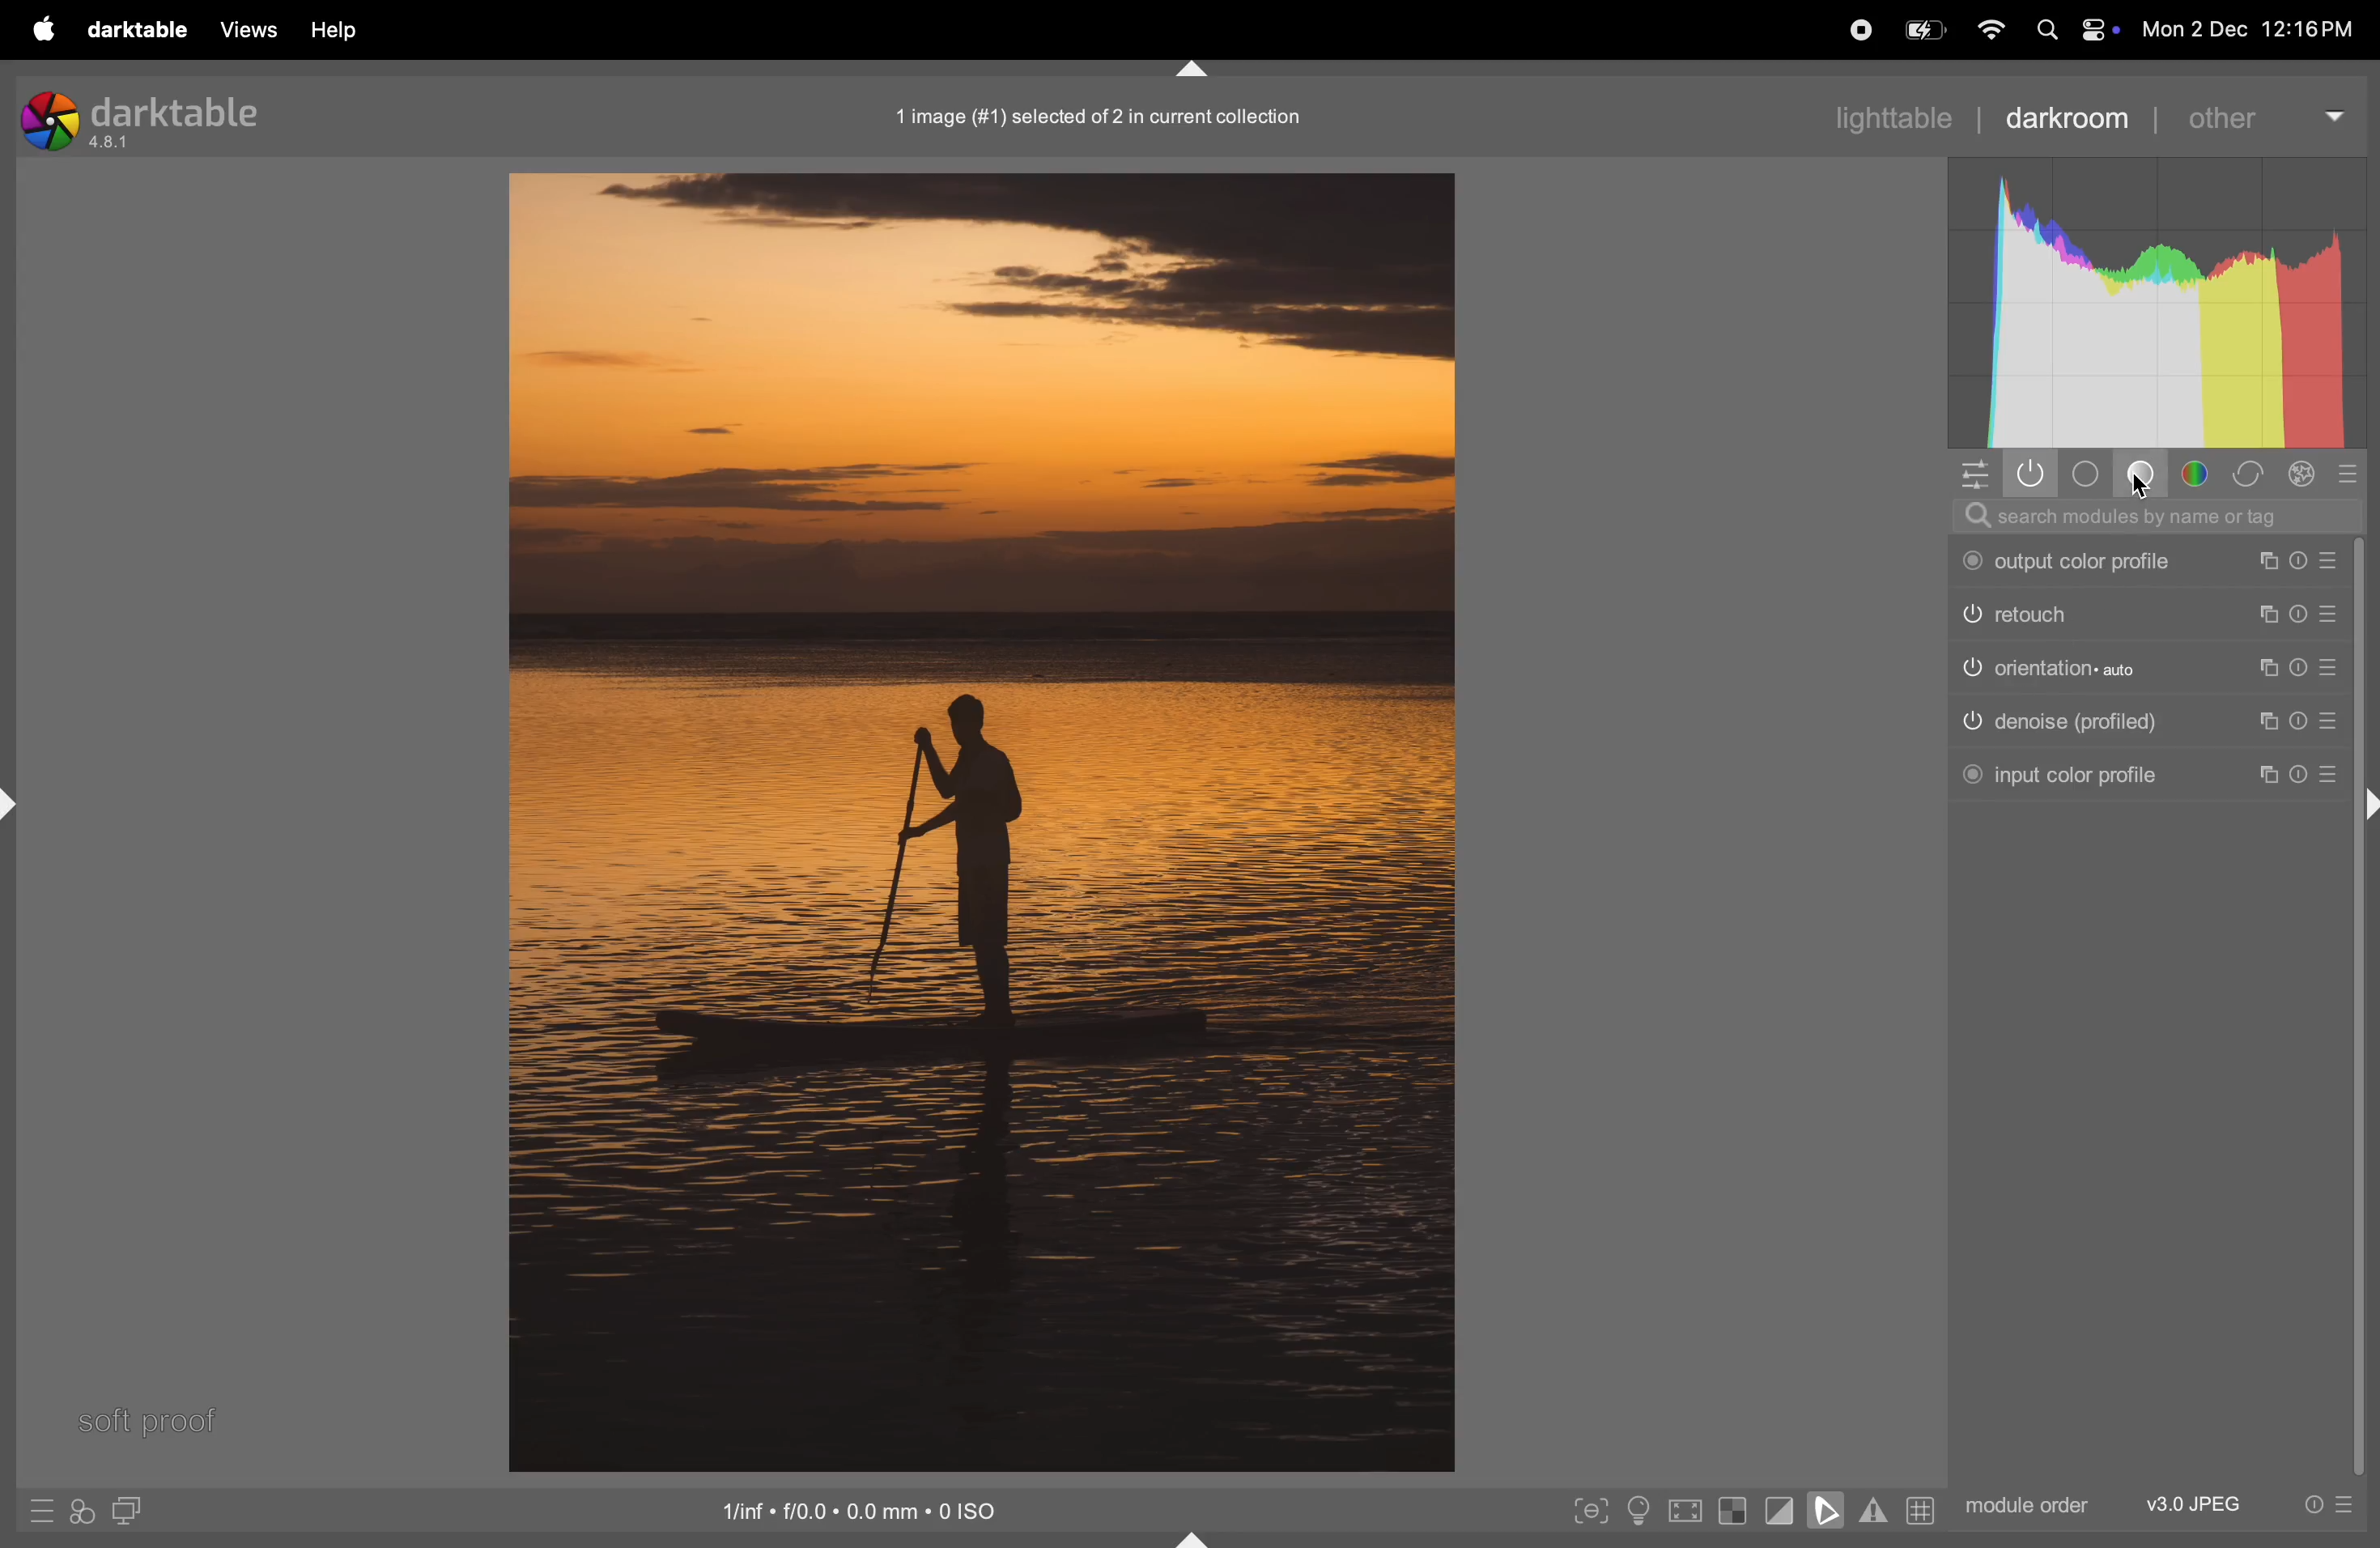 This screenshot has height=1548, width=2380. I want to click on softproof, so click(157, 1422).